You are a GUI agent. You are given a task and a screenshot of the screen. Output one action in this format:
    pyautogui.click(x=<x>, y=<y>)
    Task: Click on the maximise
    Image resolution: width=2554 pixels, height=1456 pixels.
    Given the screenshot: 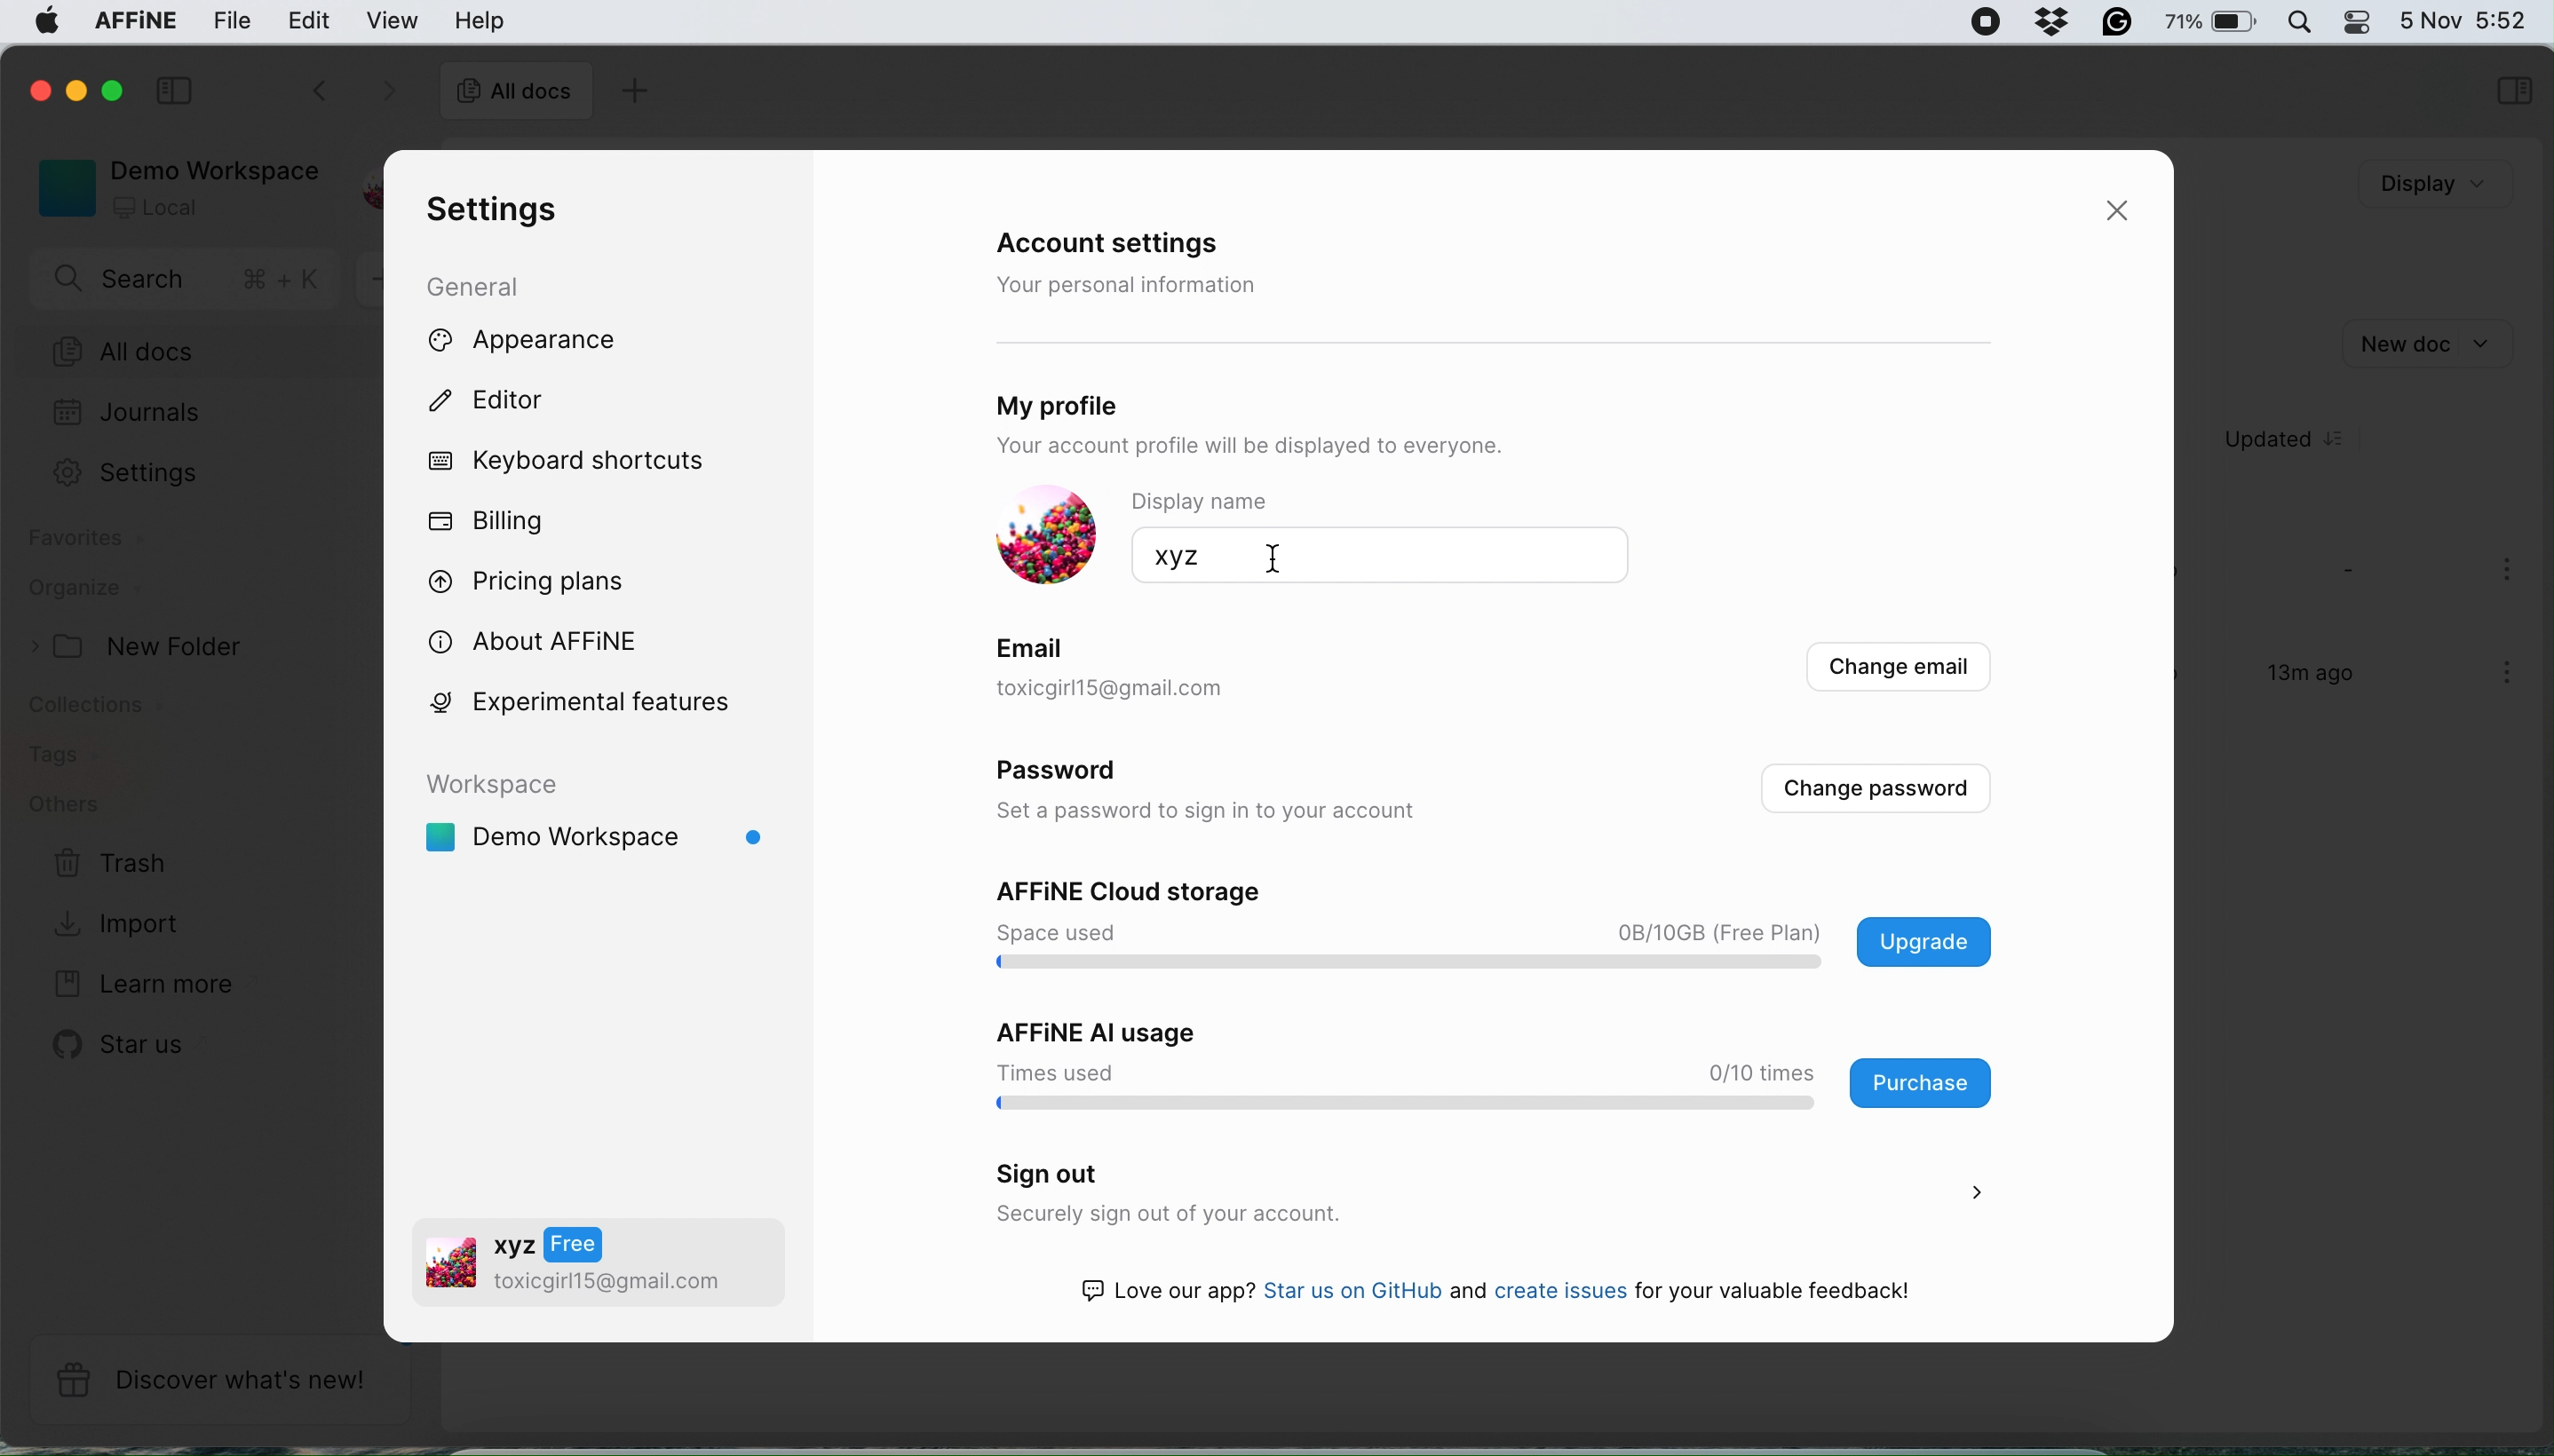 What is the action you would take?
    pyautogui.click(x=119, y=90)
    